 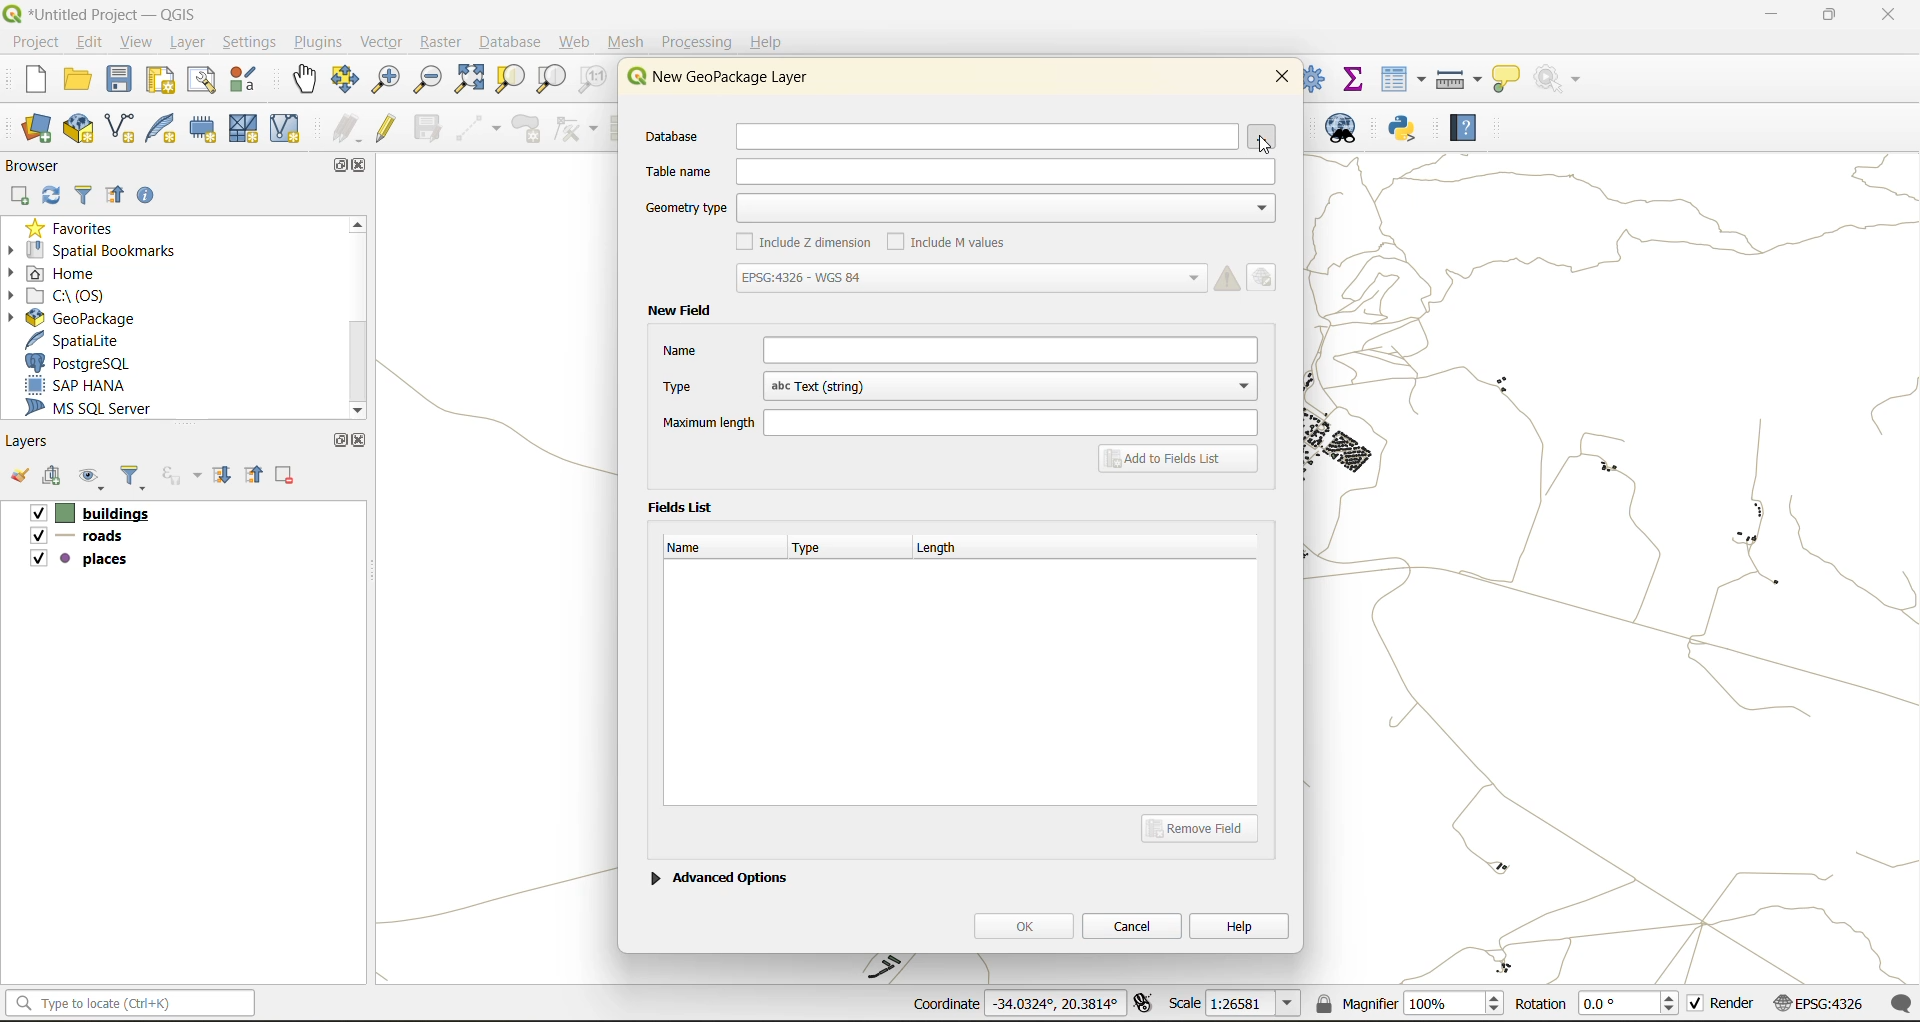 What do you see at coordinates (1014, 1005) in the screenshot?
I see `coordinates` at bounding box center [1014, 1005].